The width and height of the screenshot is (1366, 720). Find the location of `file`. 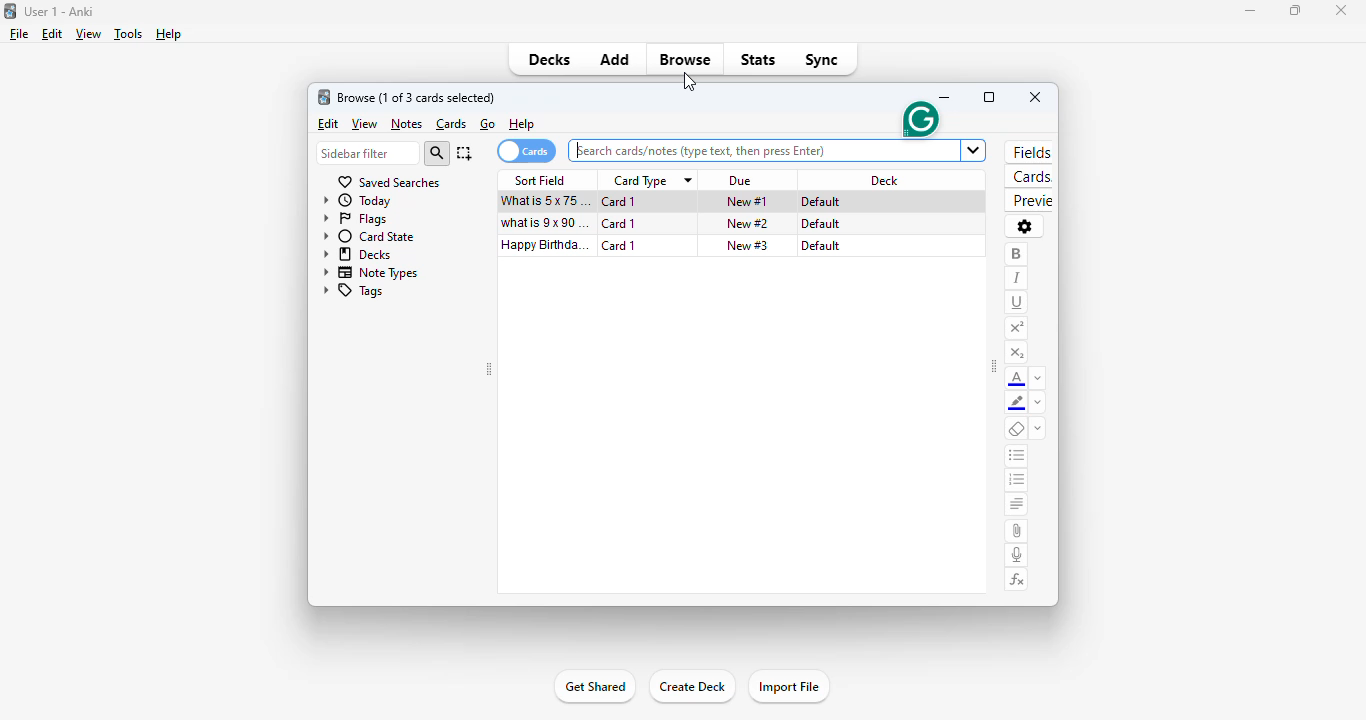

file is located at coordinates (19, 34).